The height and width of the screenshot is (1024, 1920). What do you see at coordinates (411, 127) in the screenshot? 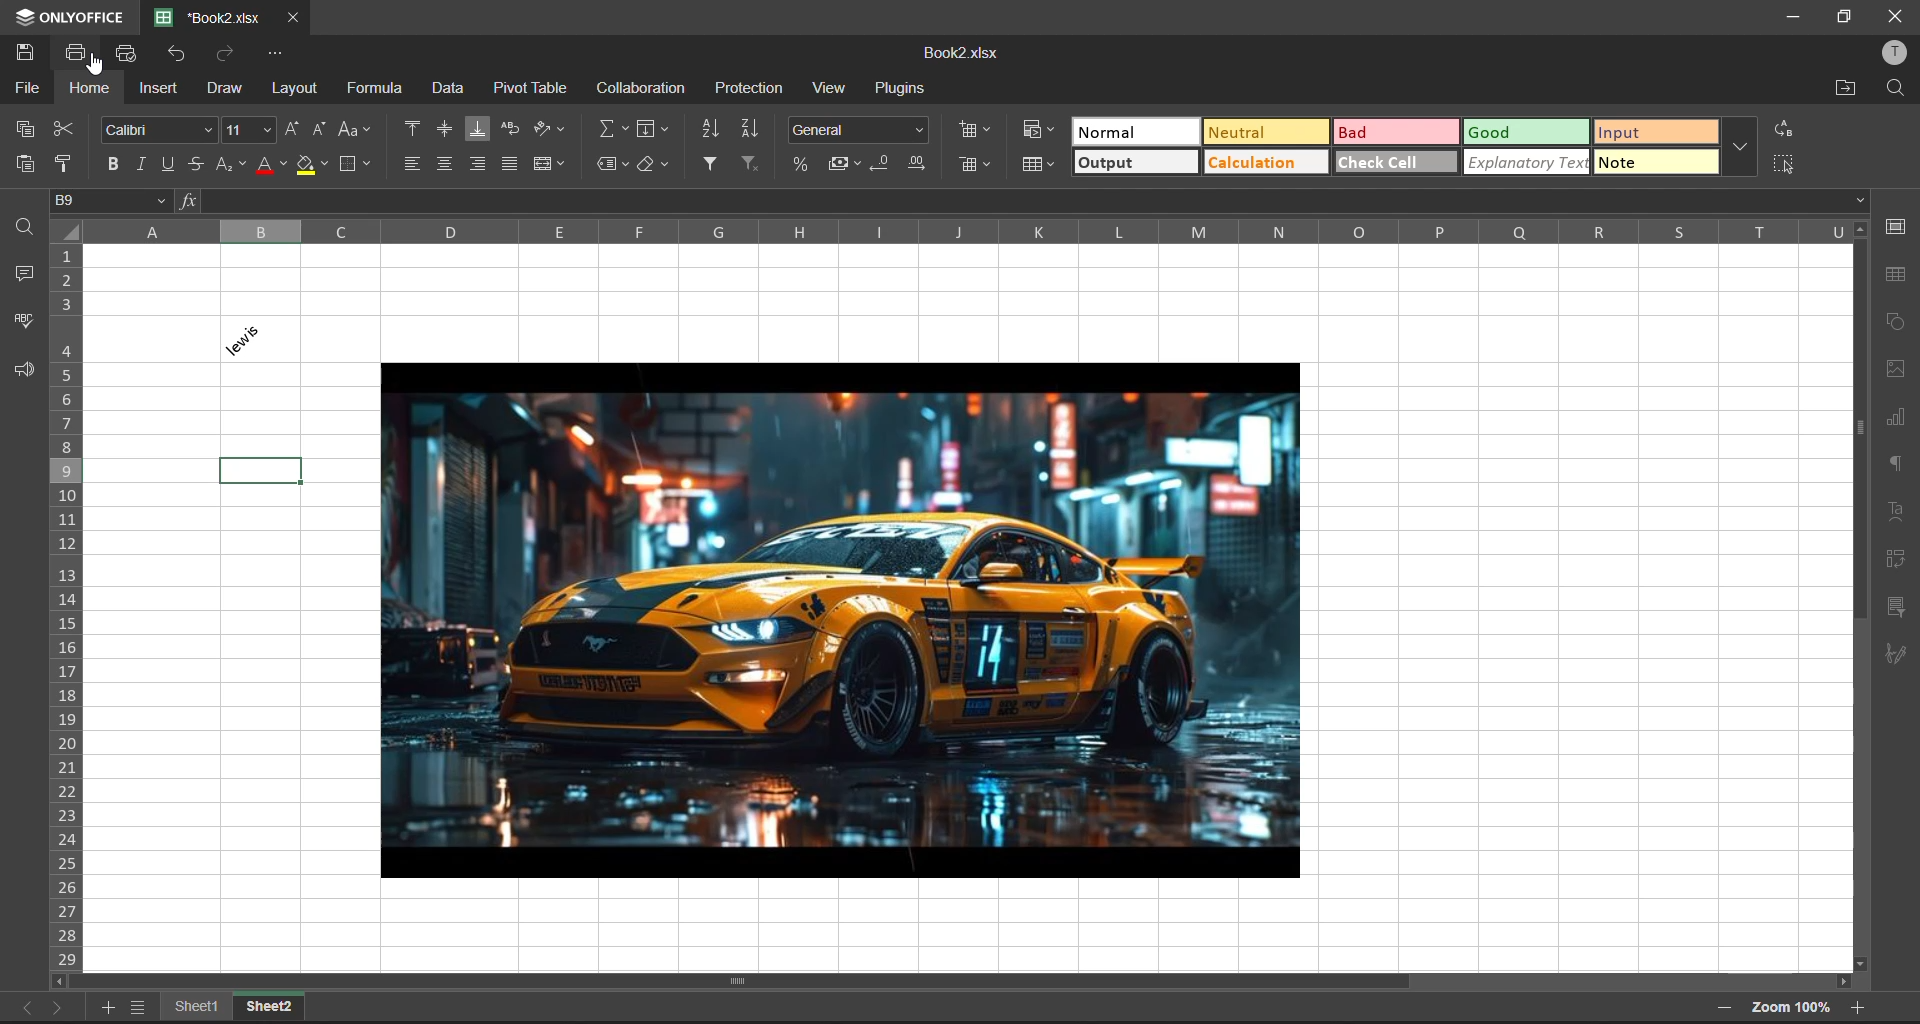
I see `align top` at bounding box center [411, 127].